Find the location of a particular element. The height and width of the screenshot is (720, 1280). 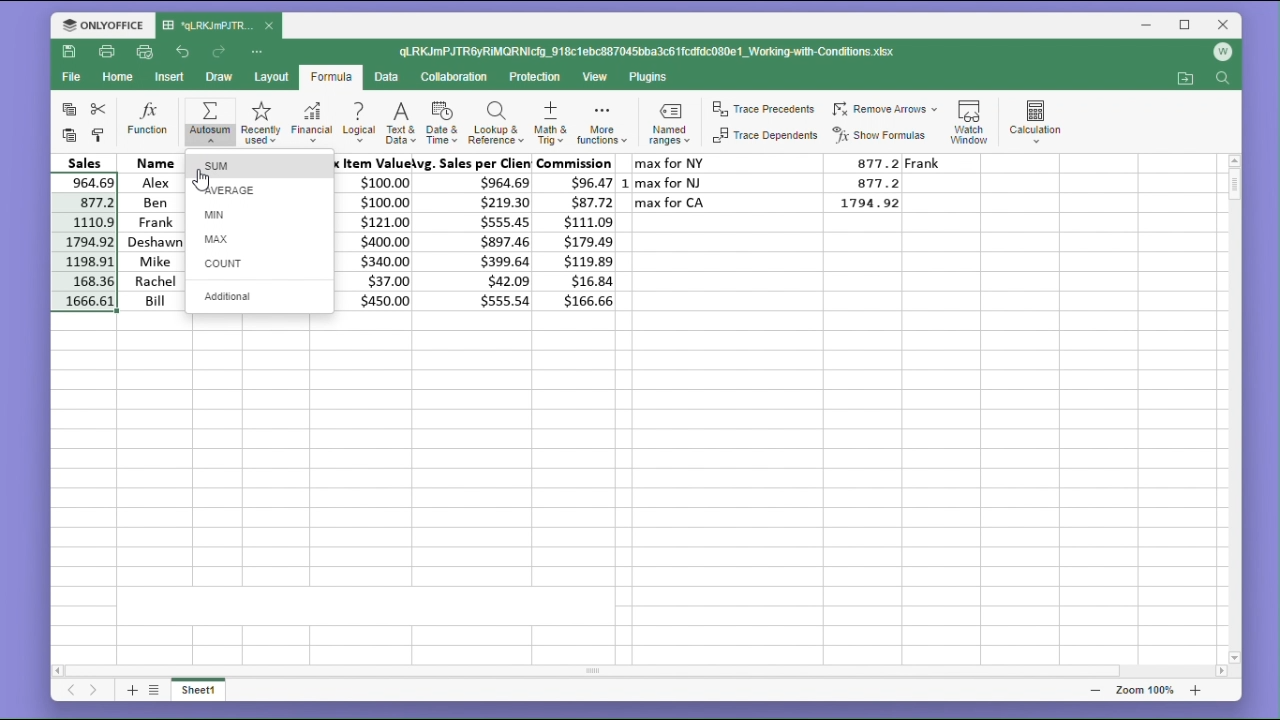

undo is located at coordinates (183, 50).